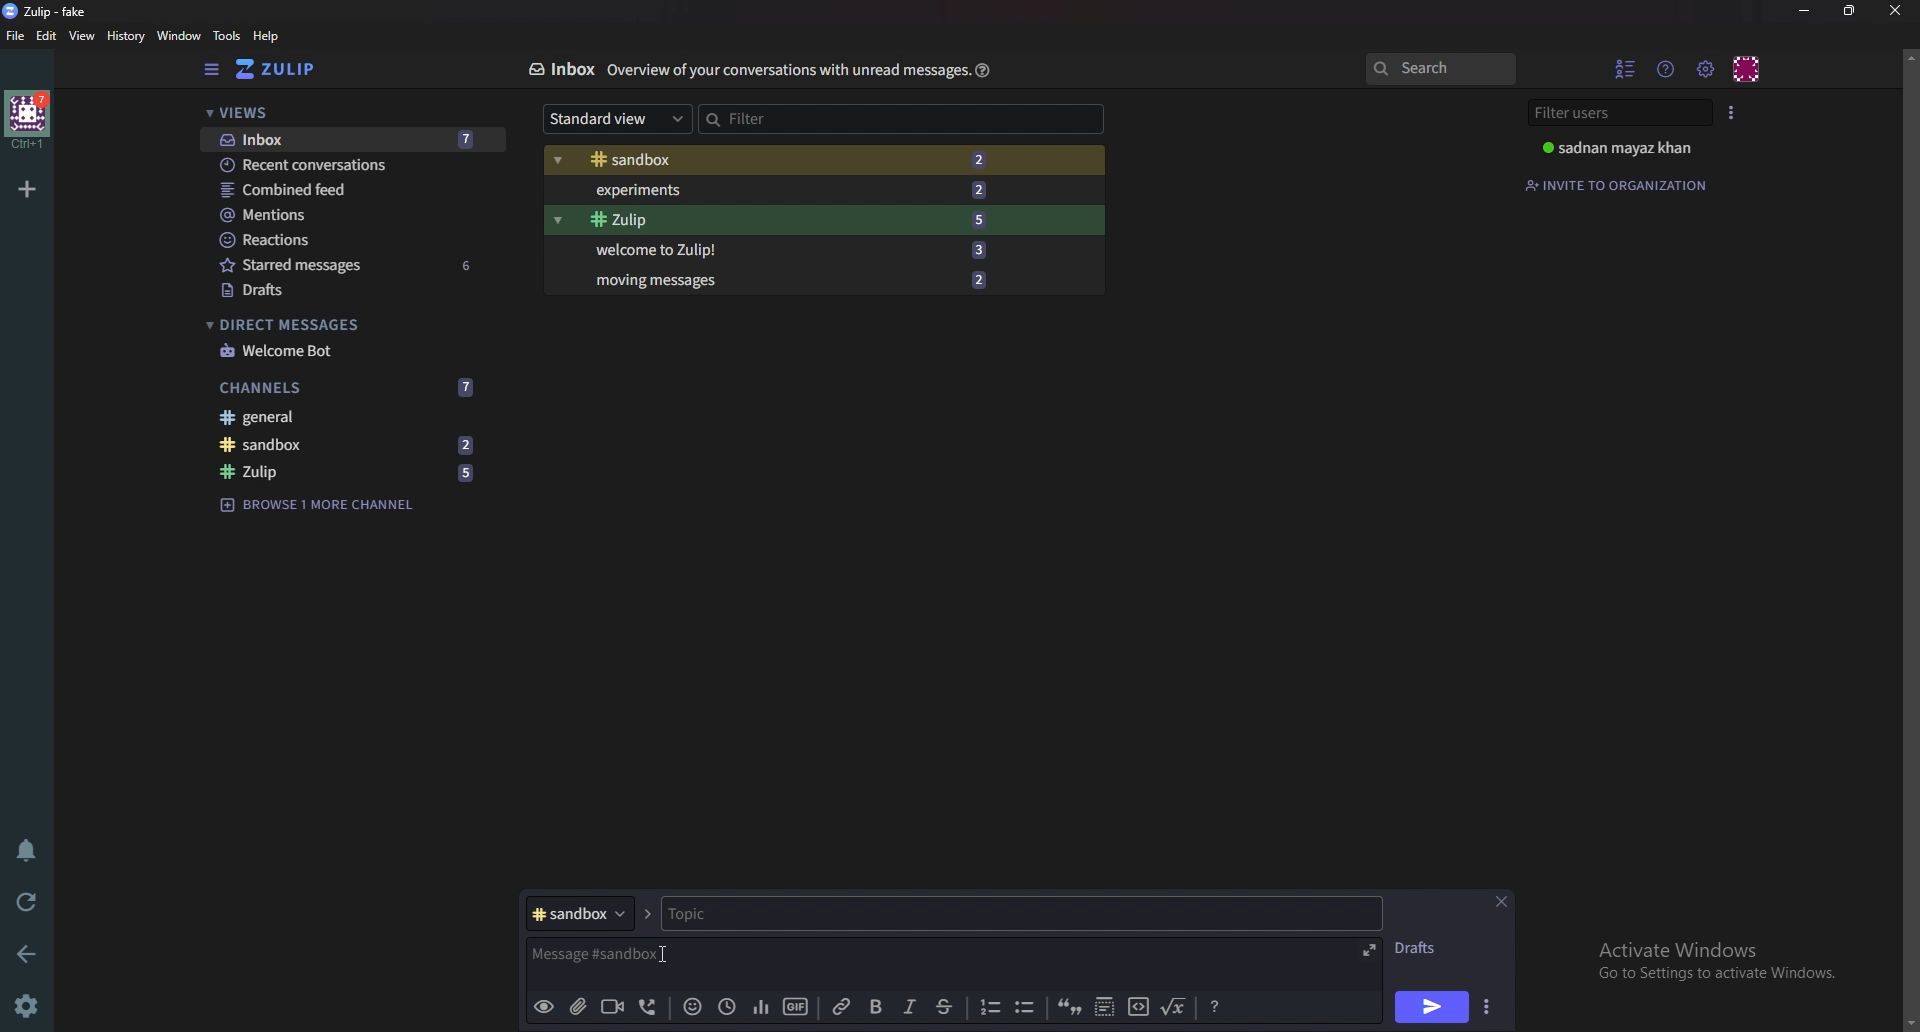  Describe the element at coordinates (788, 279) in the screenshot. I see `Moving messages` at that location.